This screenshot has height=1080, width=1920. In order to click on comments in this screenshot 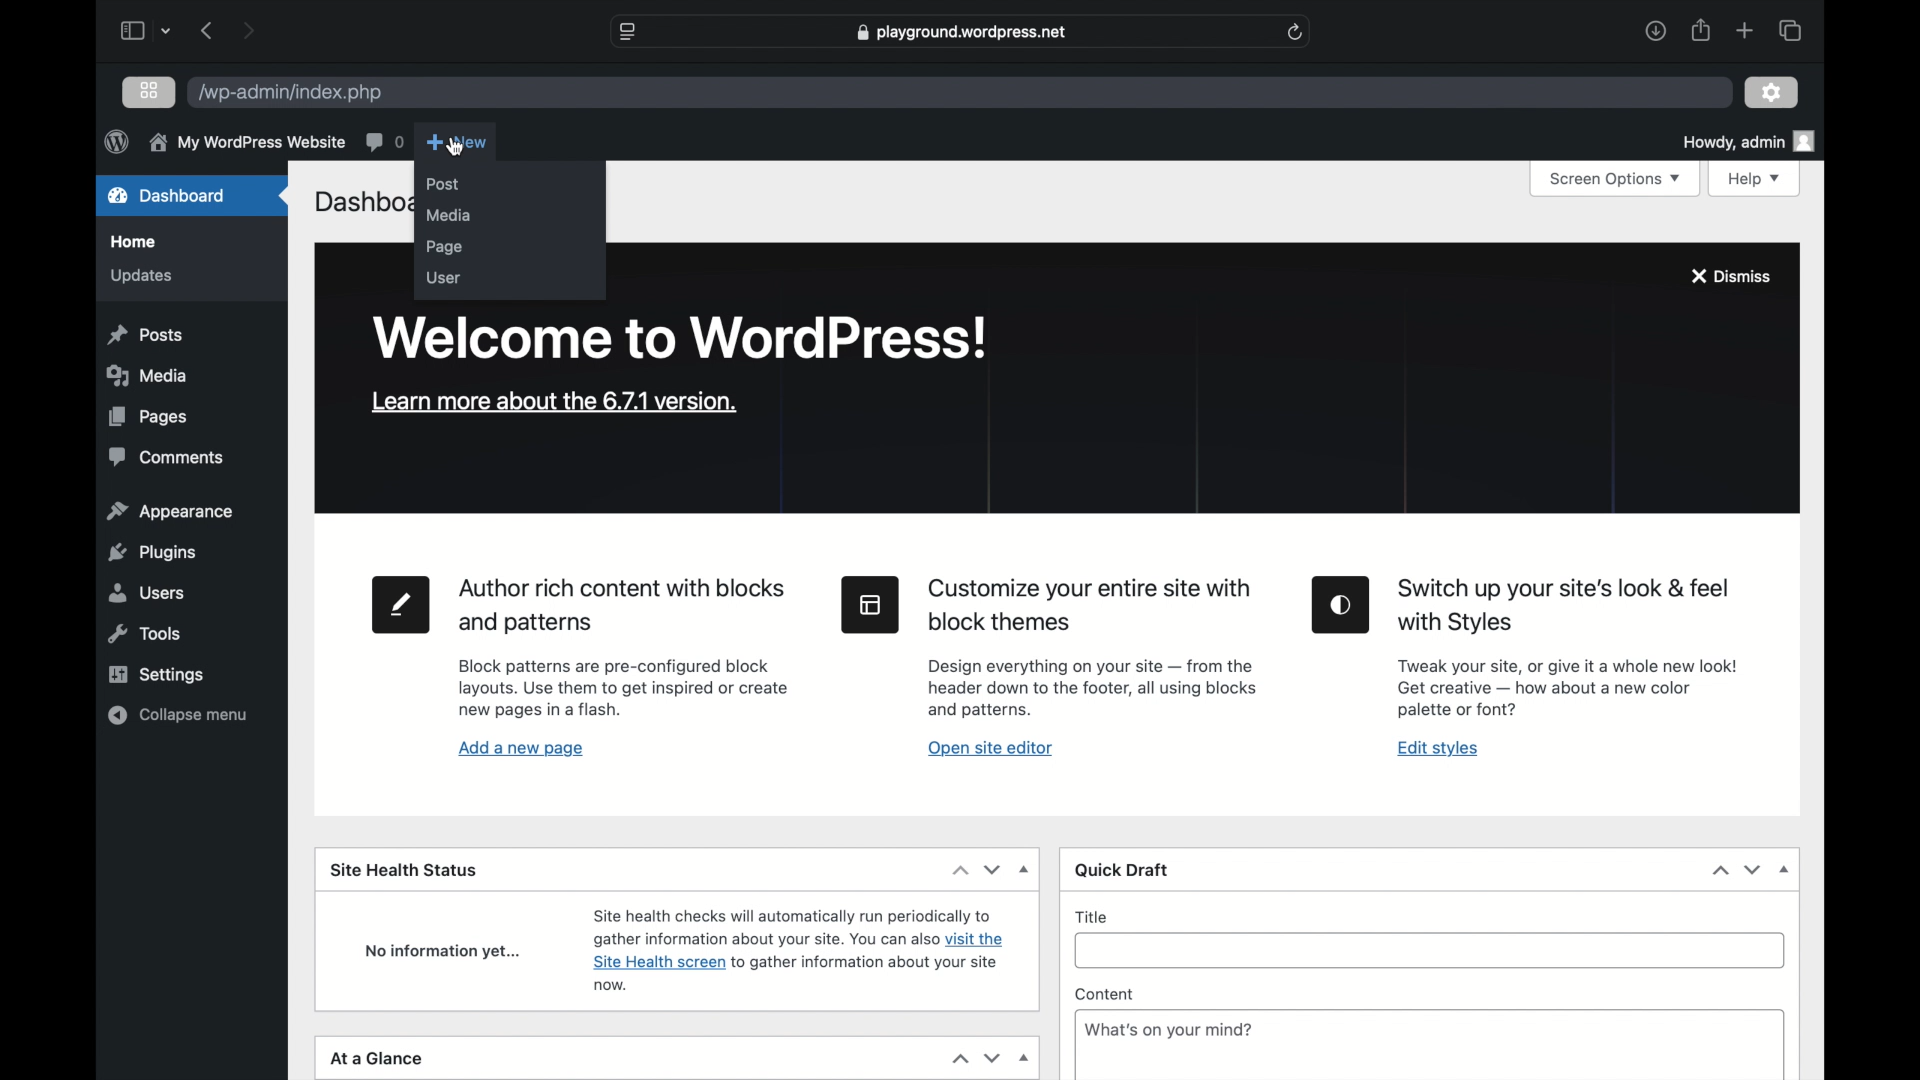, I will do `click(384, 141)`.